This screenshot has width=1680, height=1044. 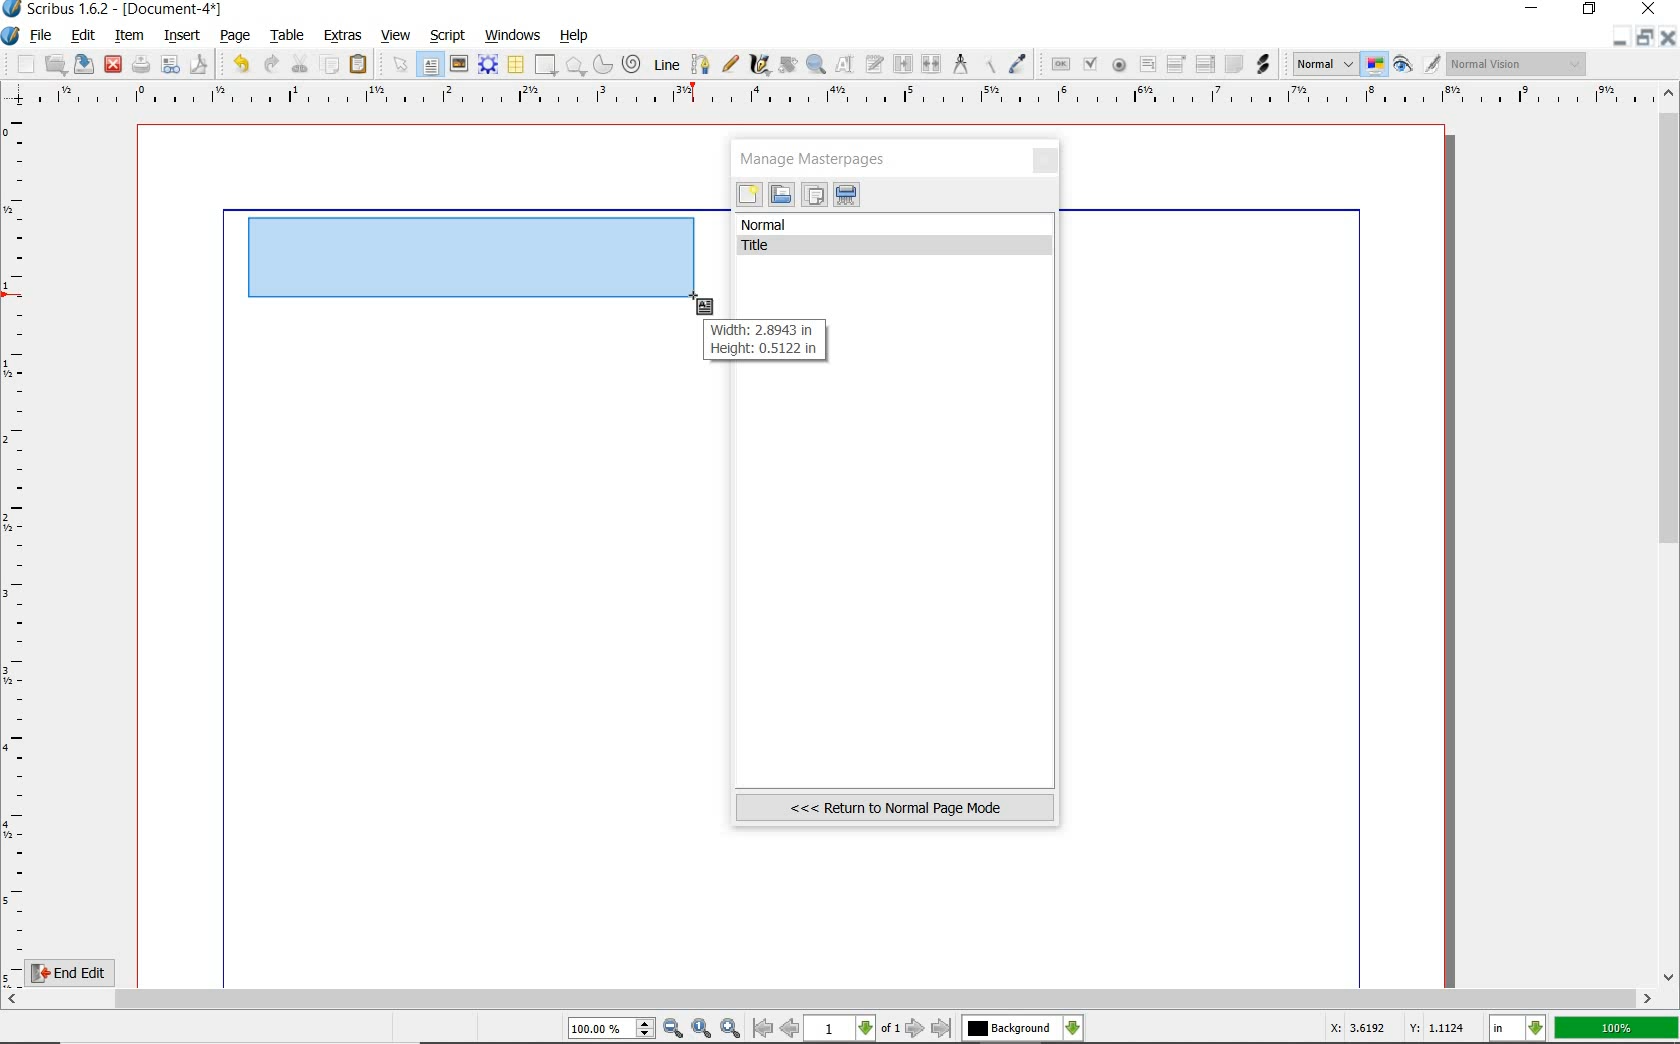 I want to click on polygon, so click(x=575, y=67).